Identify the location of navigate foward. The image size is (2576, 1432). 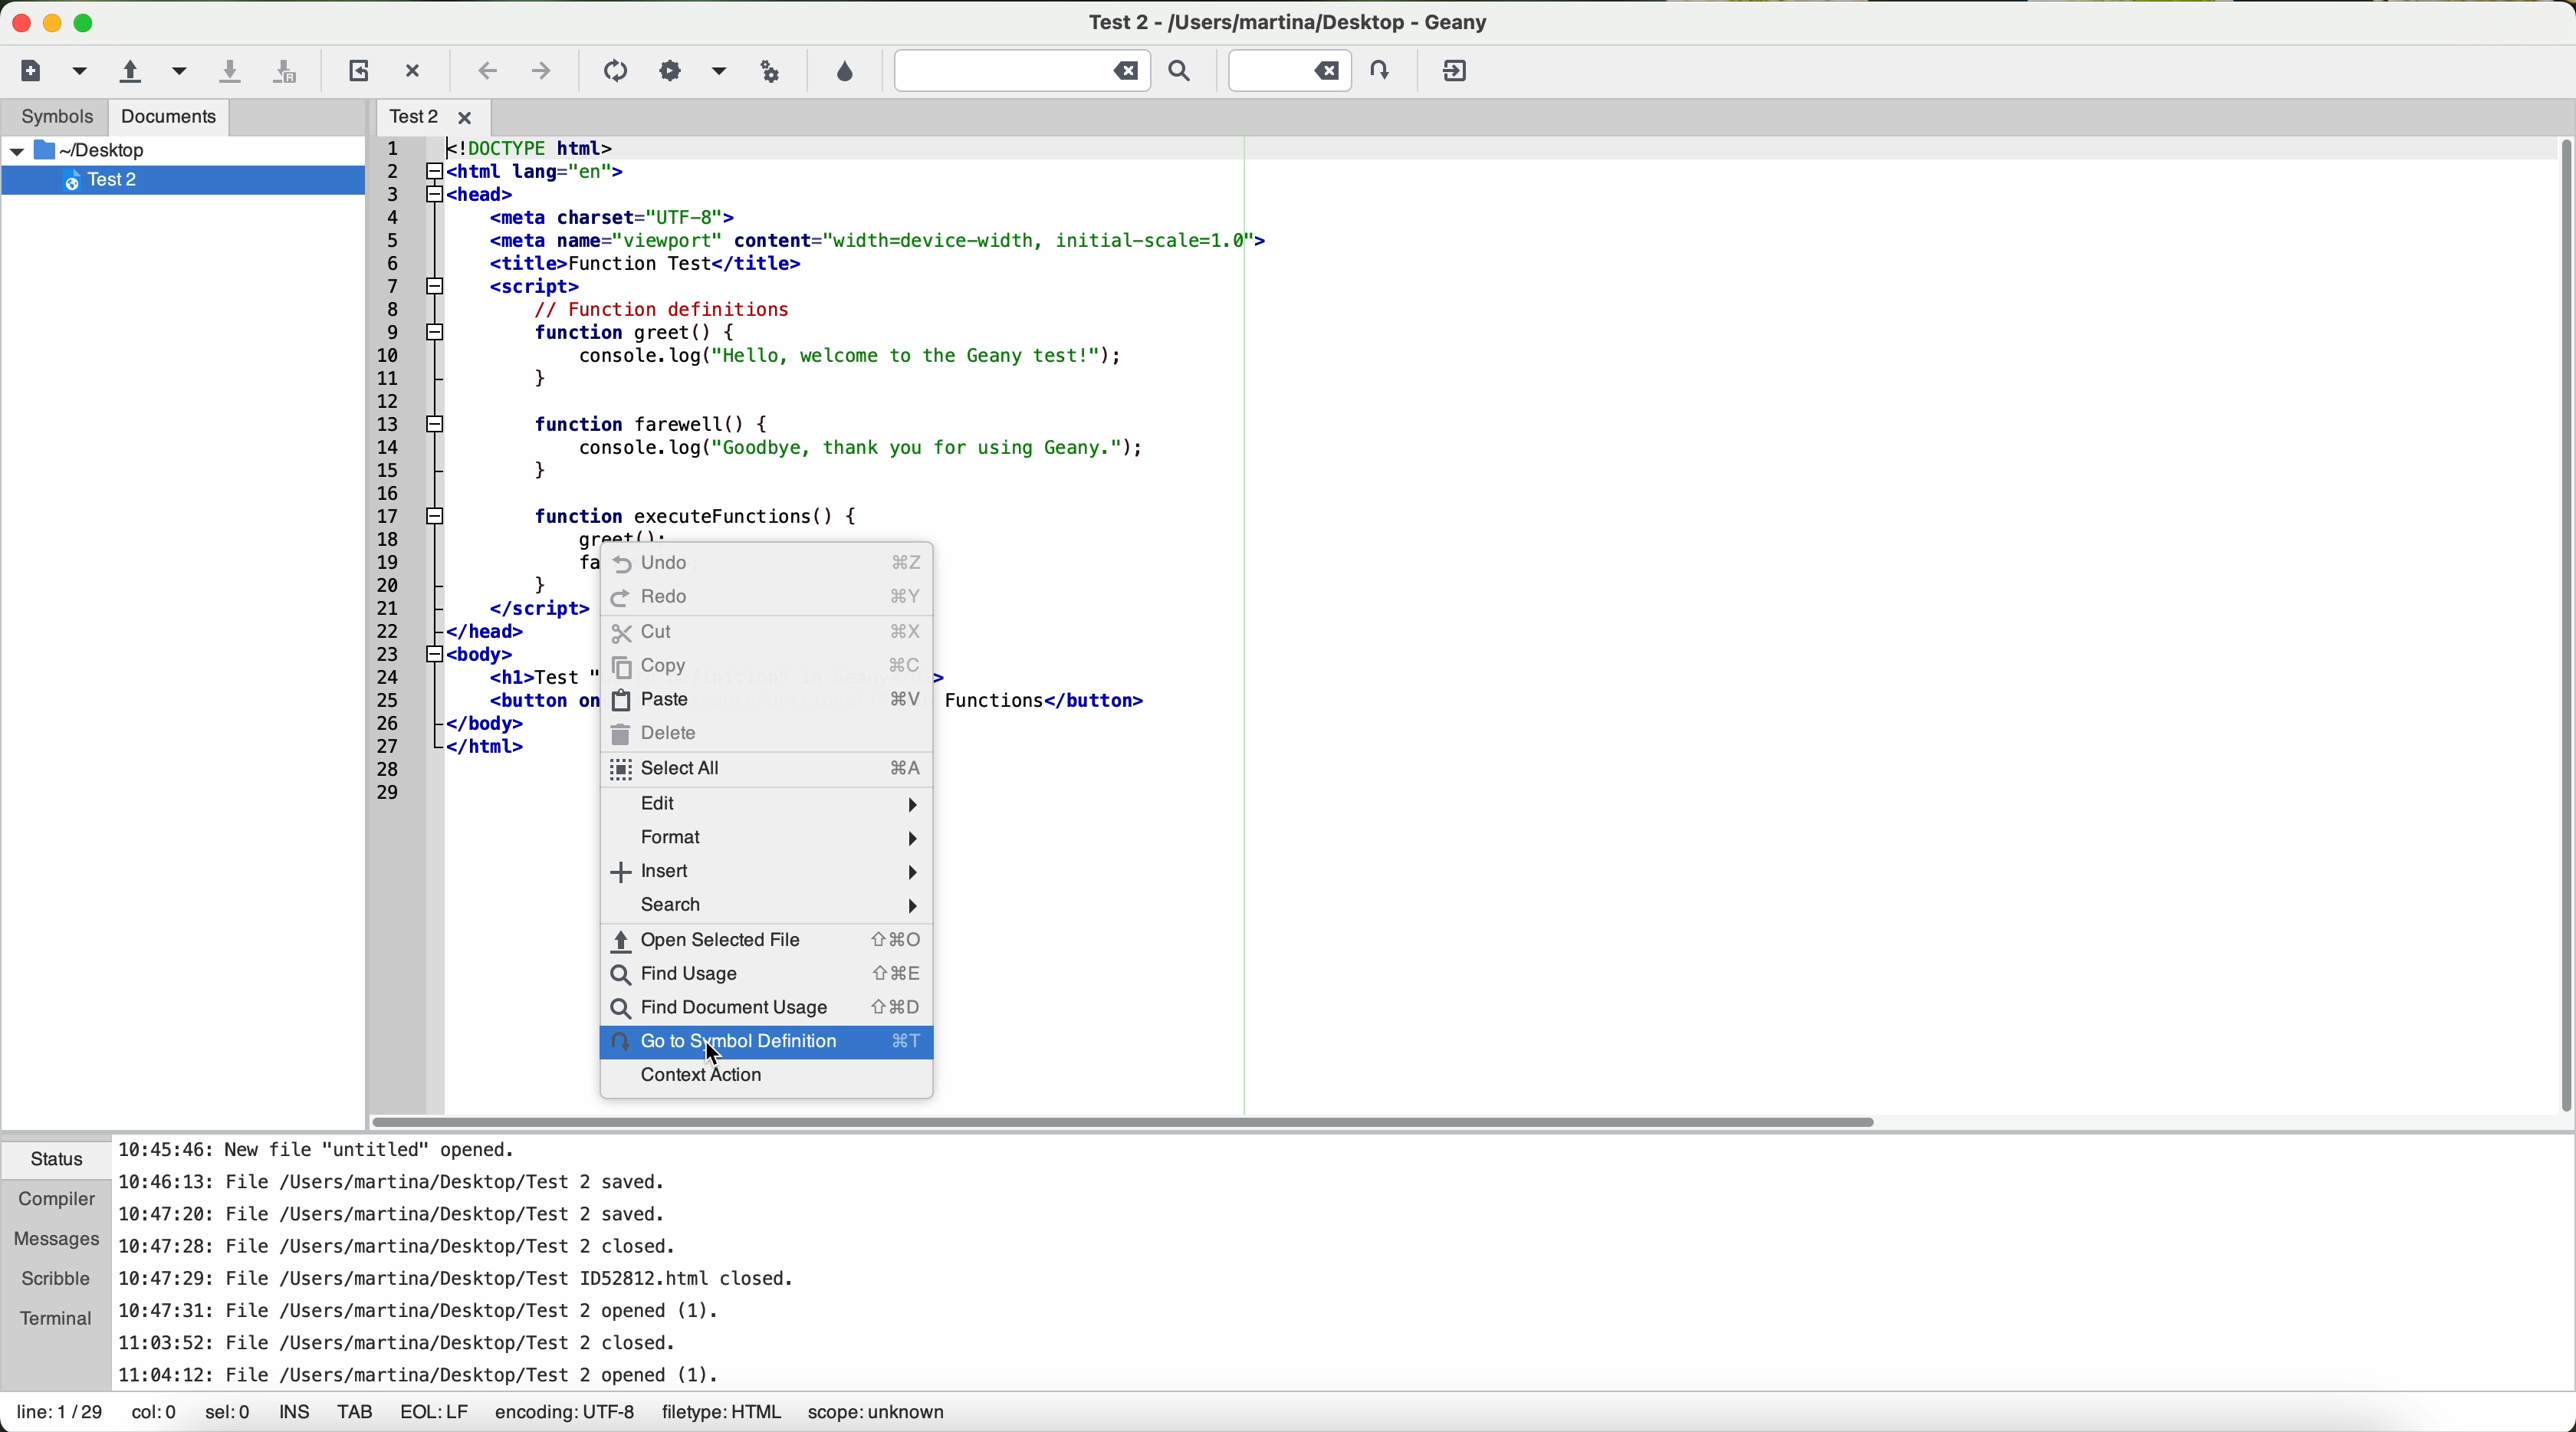
(542, 74).